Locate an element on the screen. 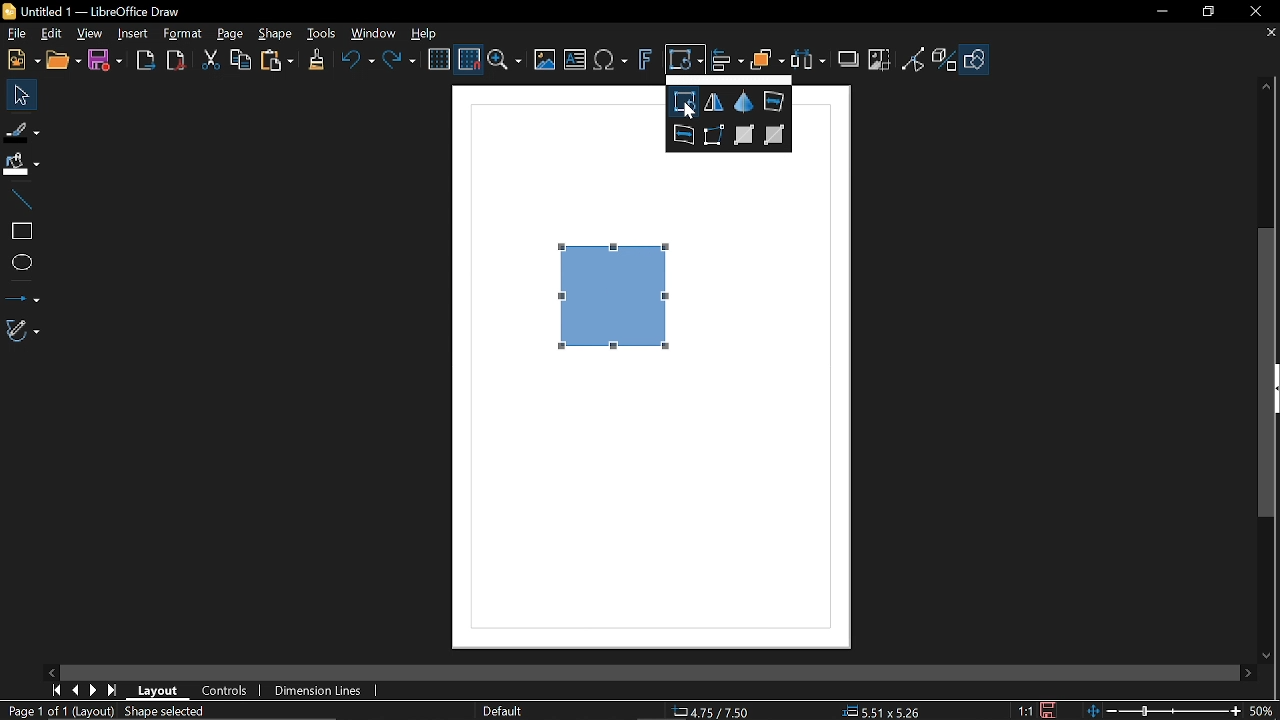 The width and height of the screenshot is (1280, 720). Move is located at coordinates (20, 94).